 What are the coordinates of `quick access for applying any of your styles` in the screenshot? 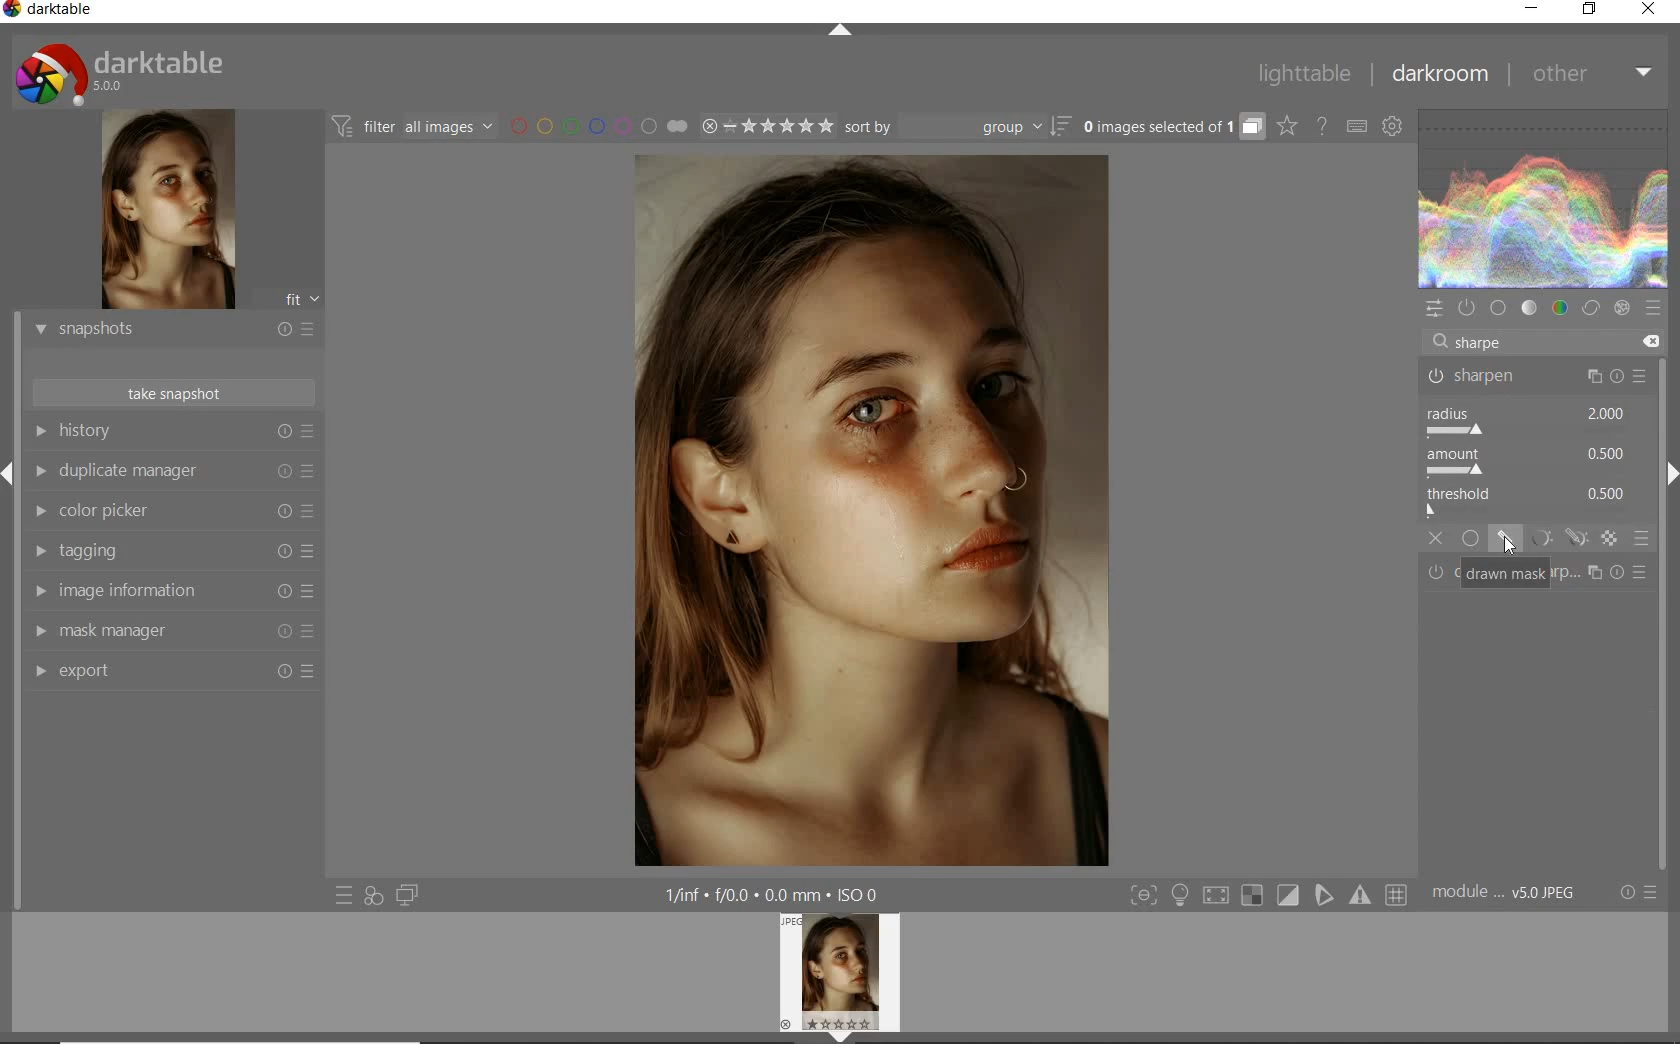 It's located at (372, 896).